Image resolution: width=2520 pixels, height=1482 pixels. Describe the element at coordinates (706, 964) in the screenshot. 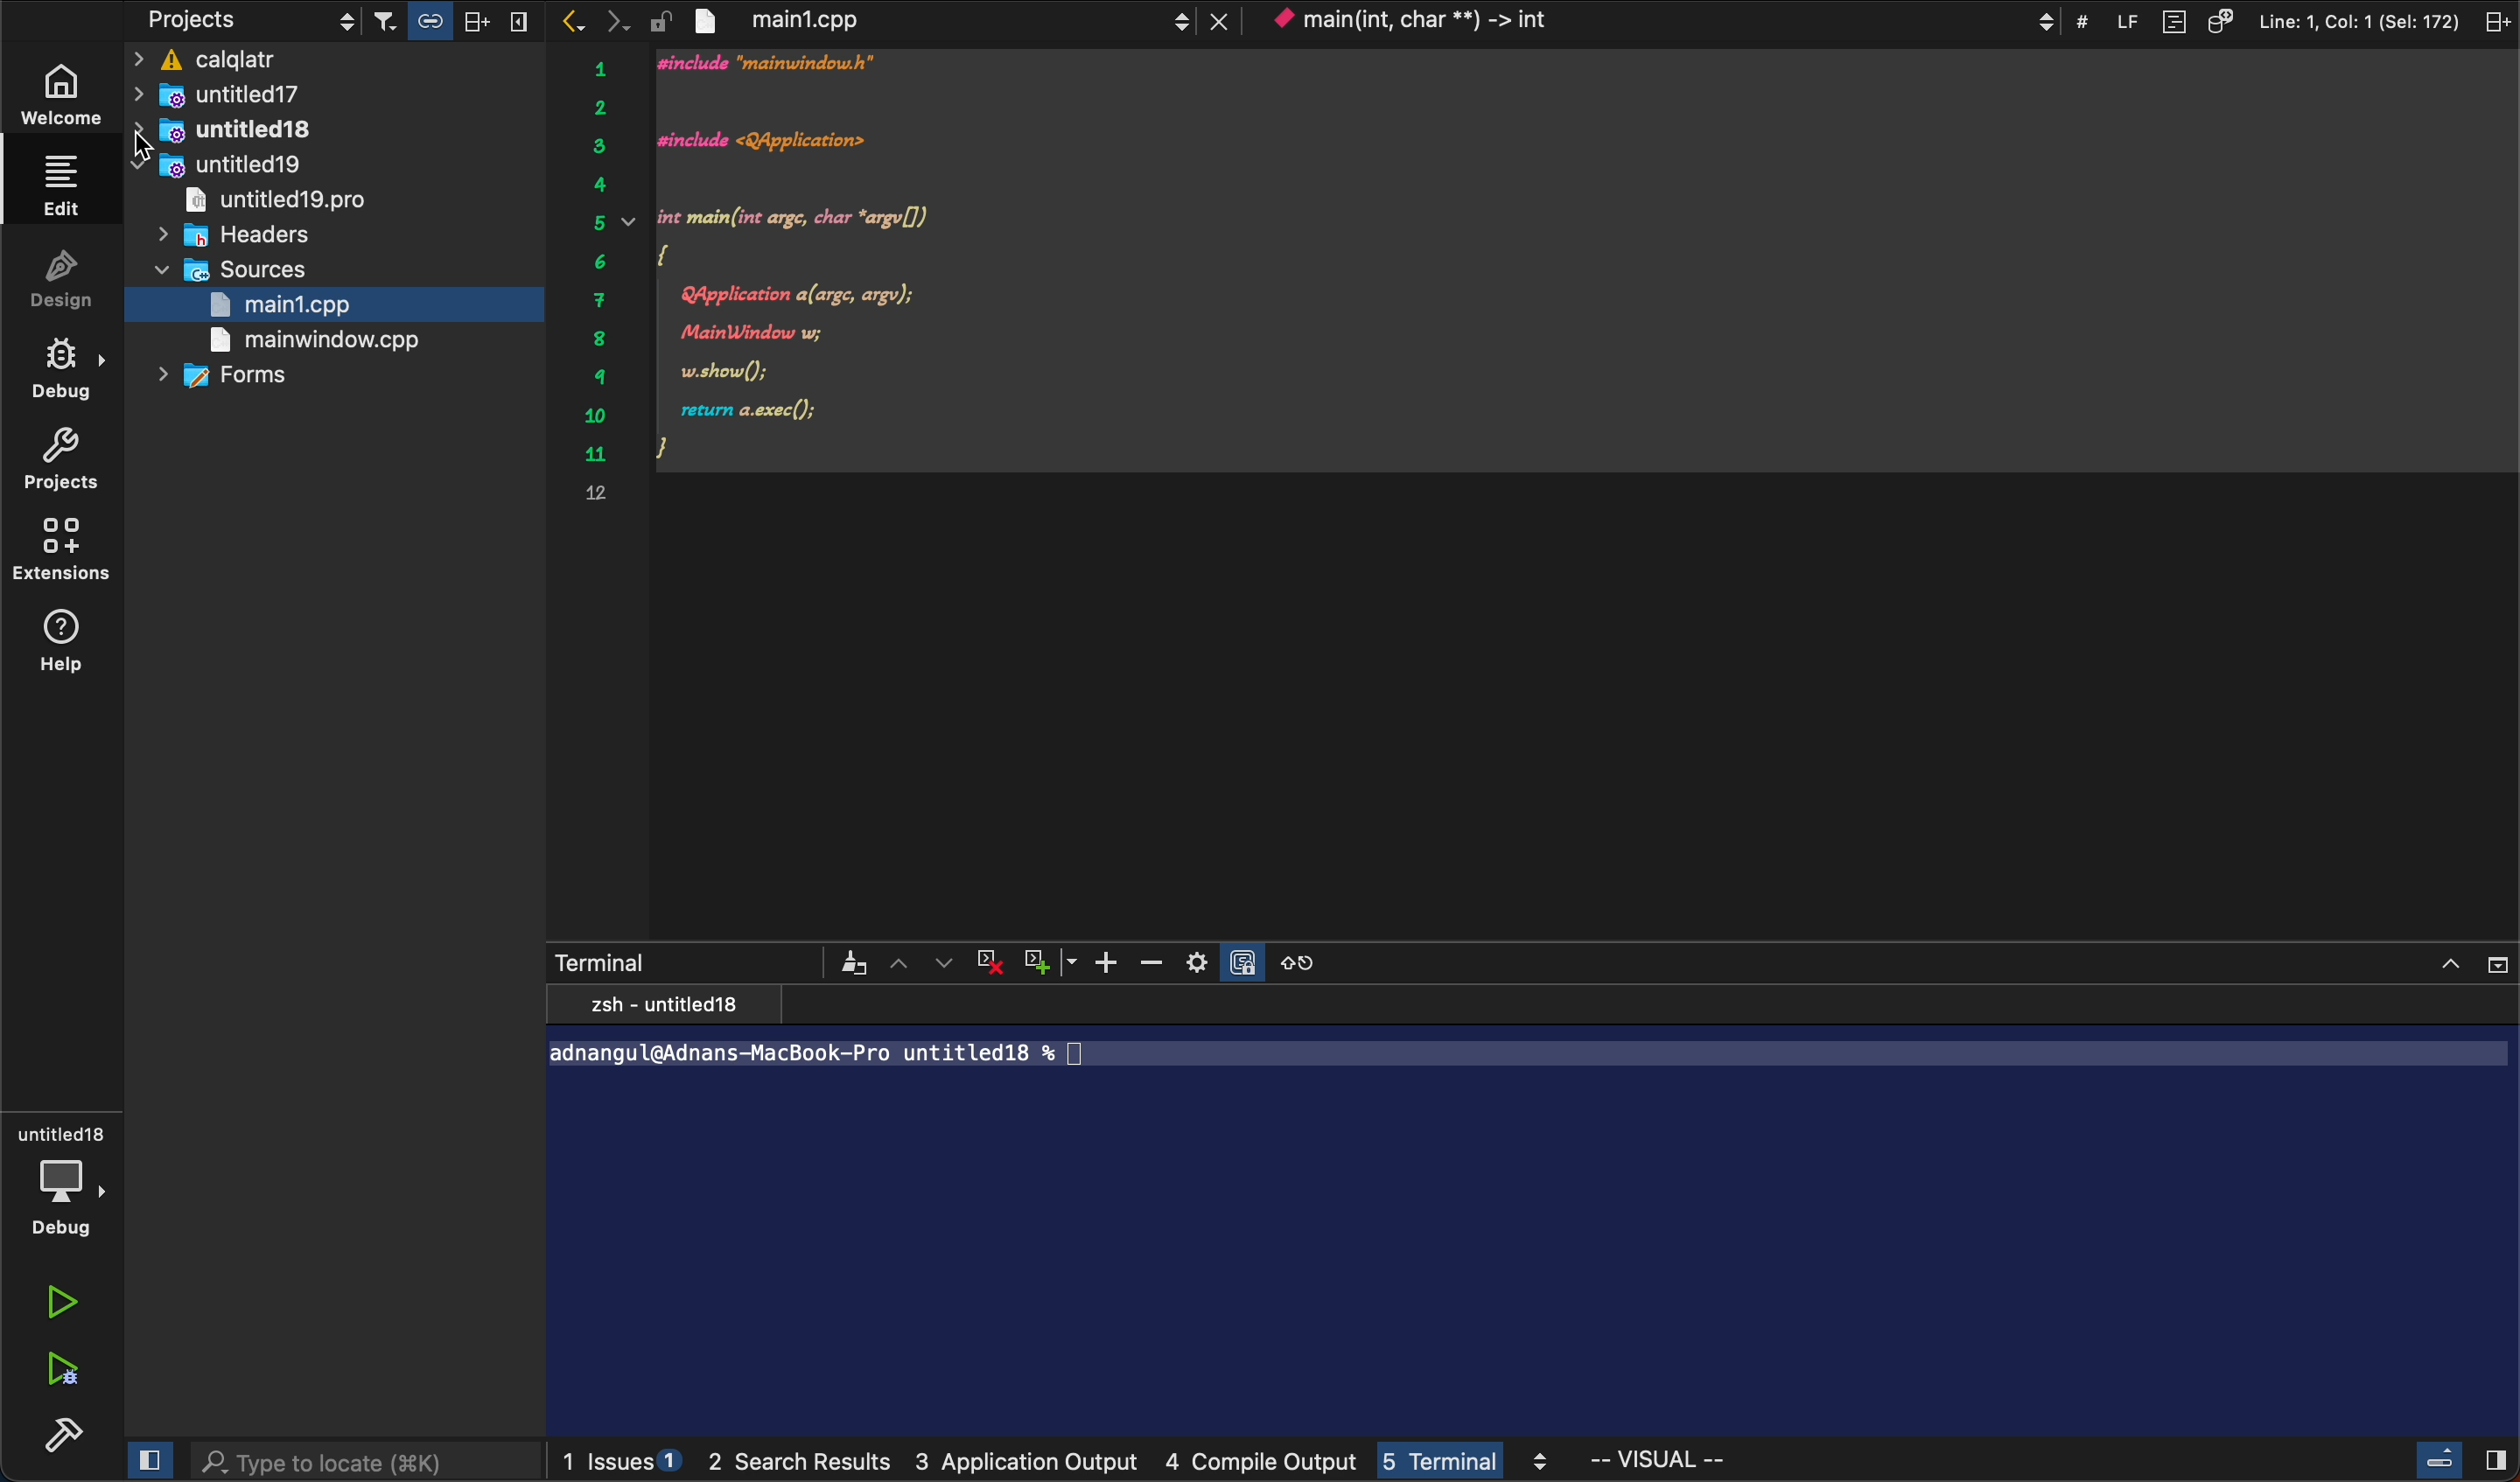

I see `terminals` at that location.